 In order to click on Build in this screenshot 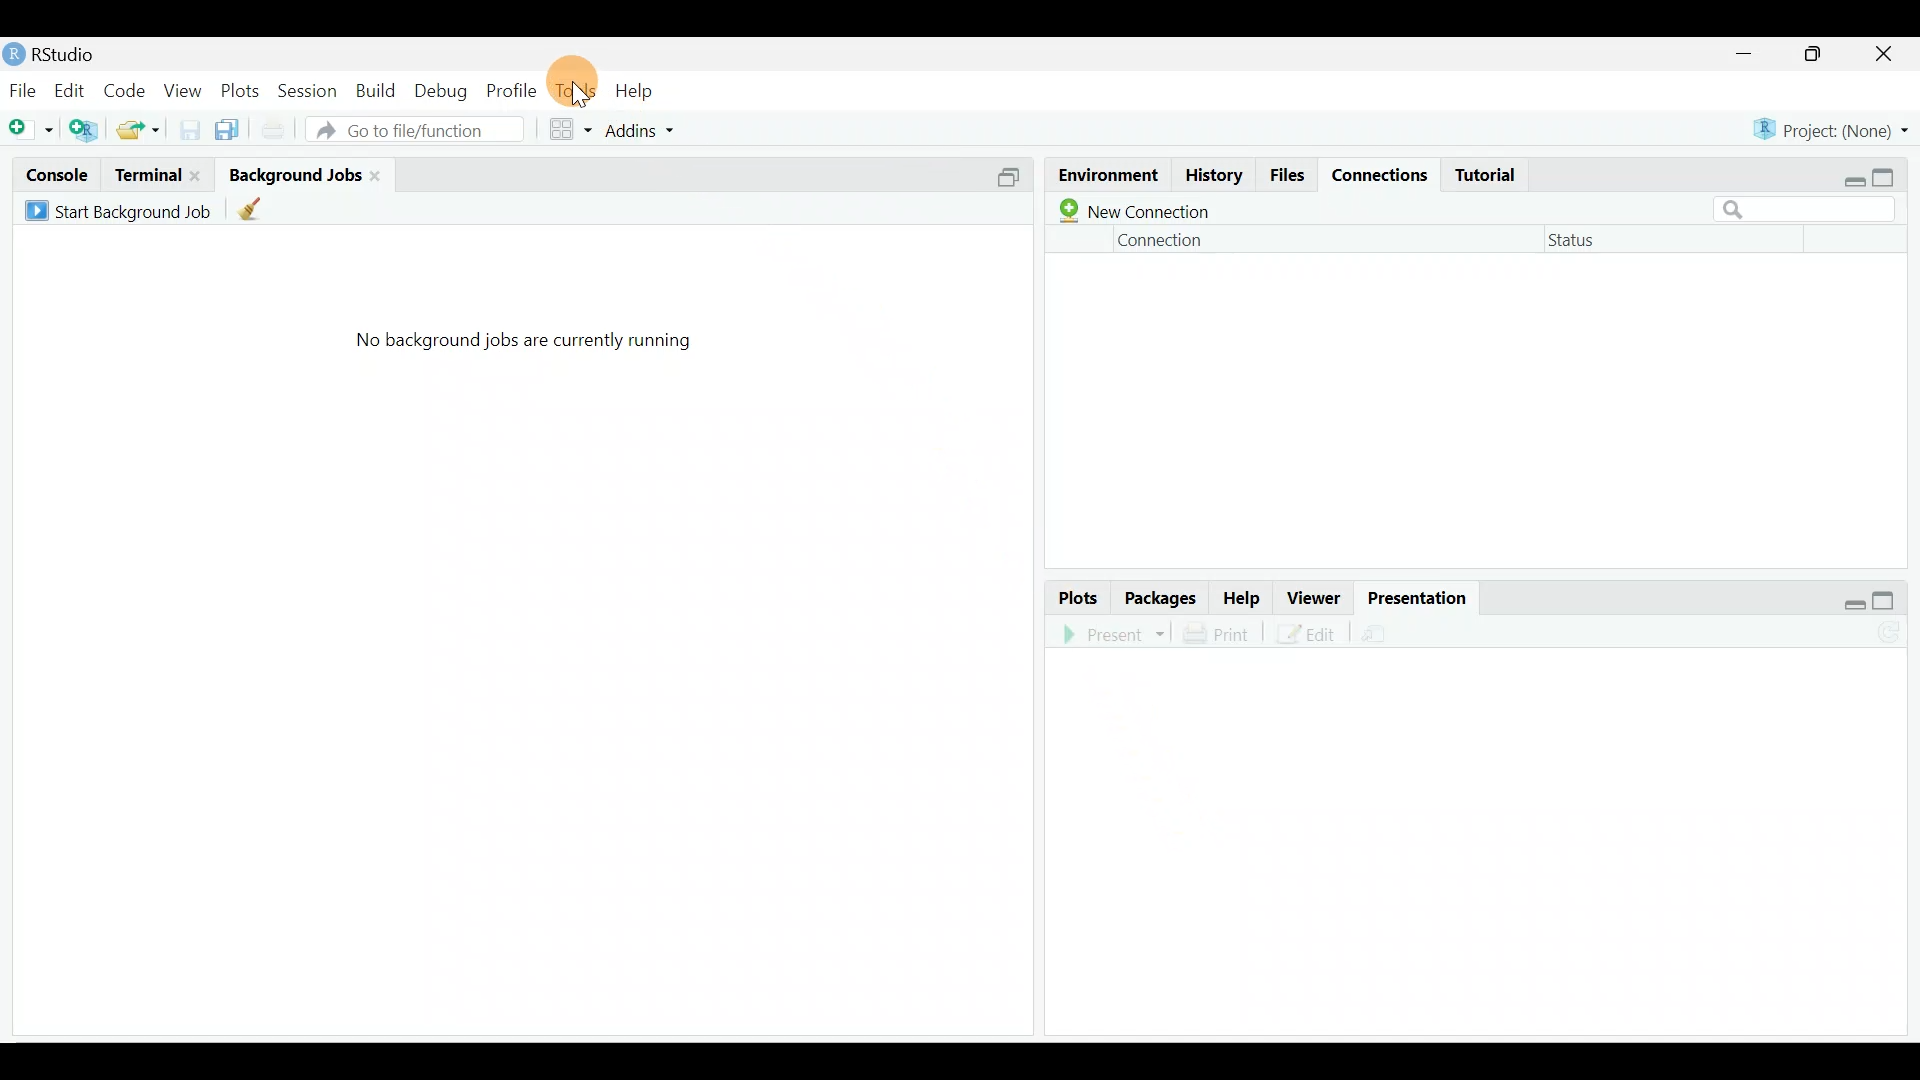, I will do `click(378, 91)`.